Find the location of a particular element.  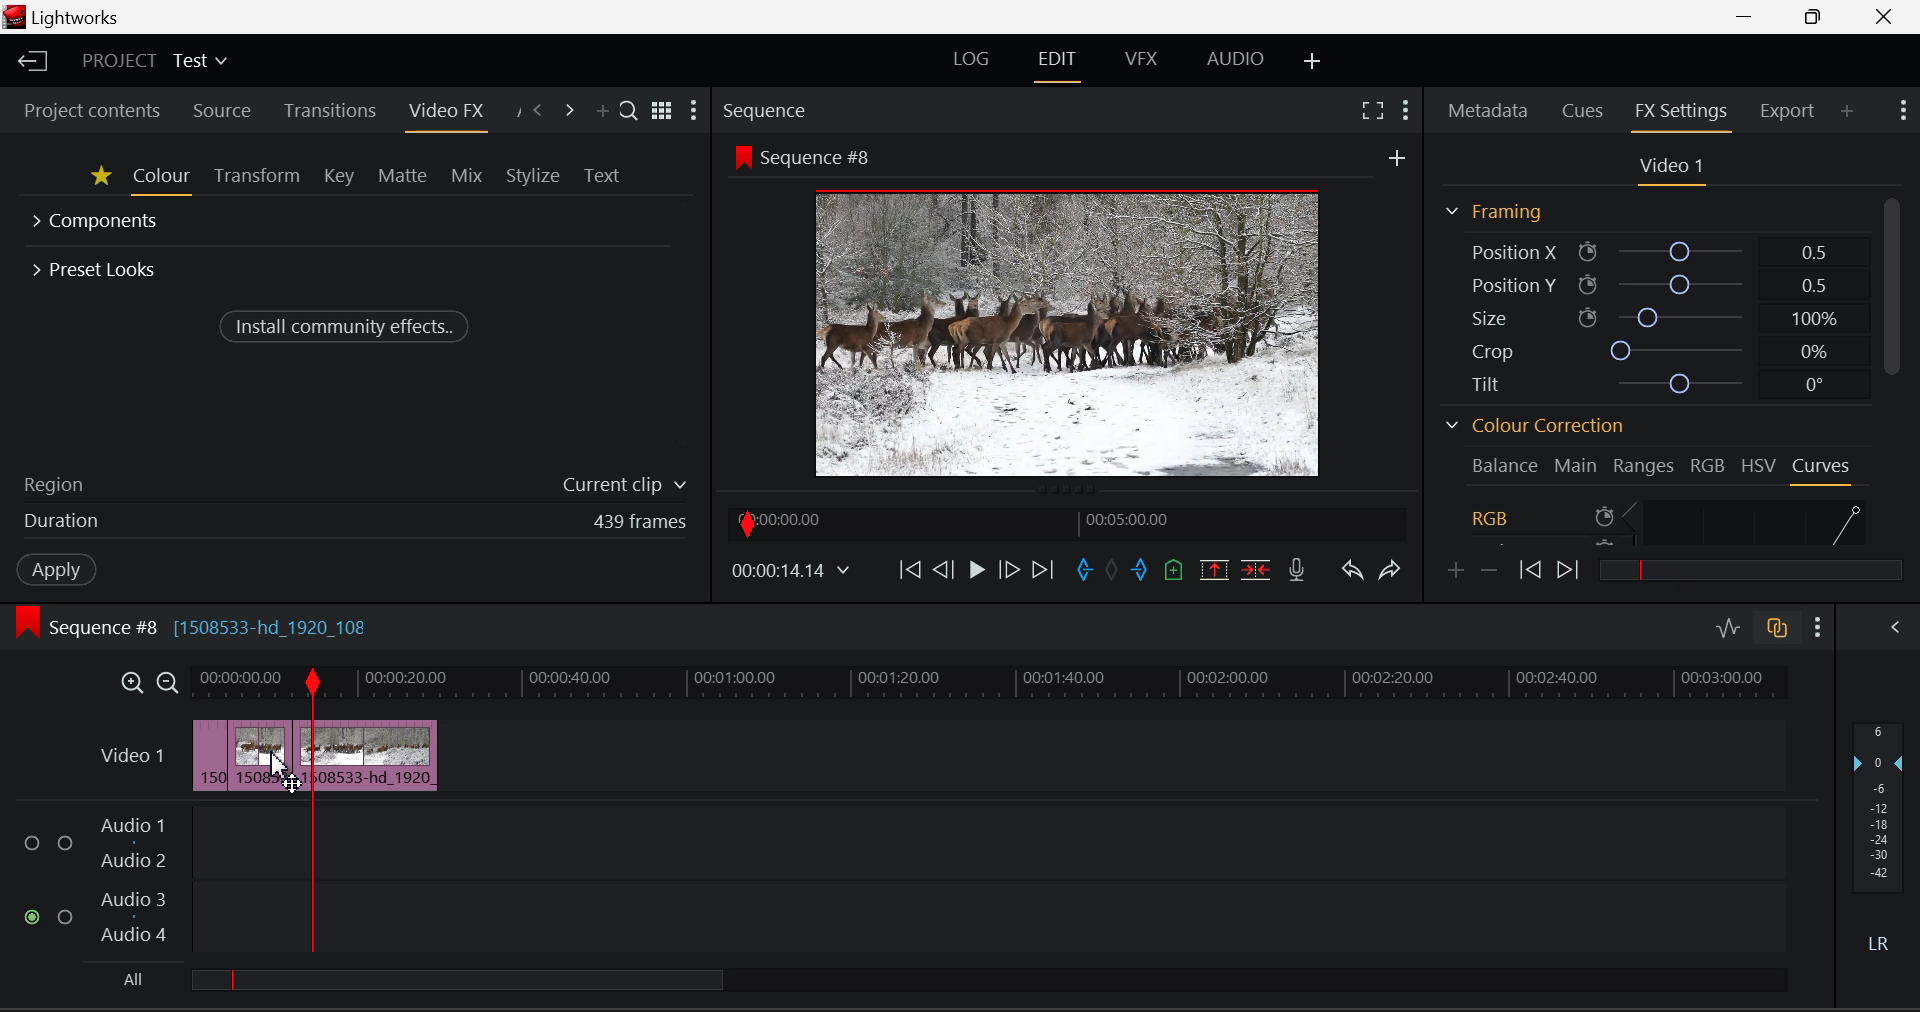

Preset Looks is located at coordinates (97, 267).